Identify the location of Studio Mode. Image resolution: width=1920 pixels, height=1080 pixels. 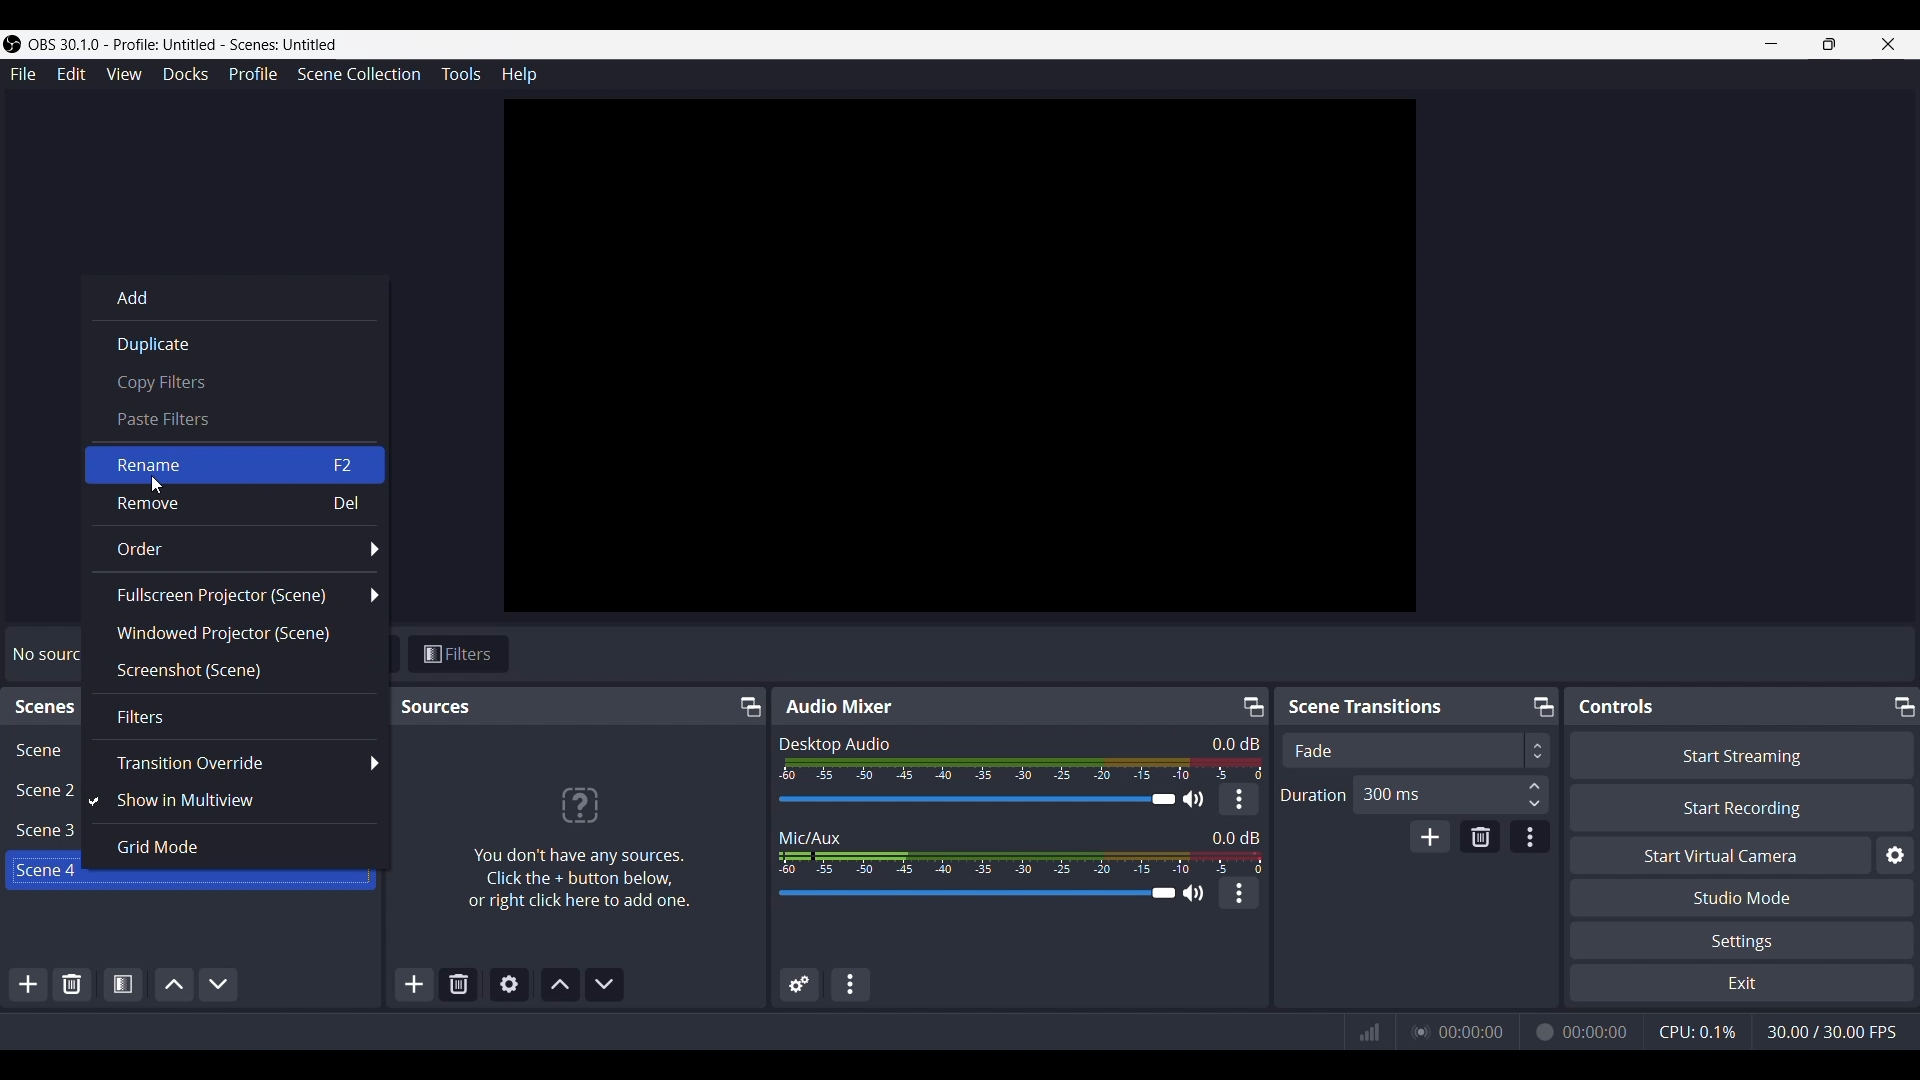
(1743, 897).